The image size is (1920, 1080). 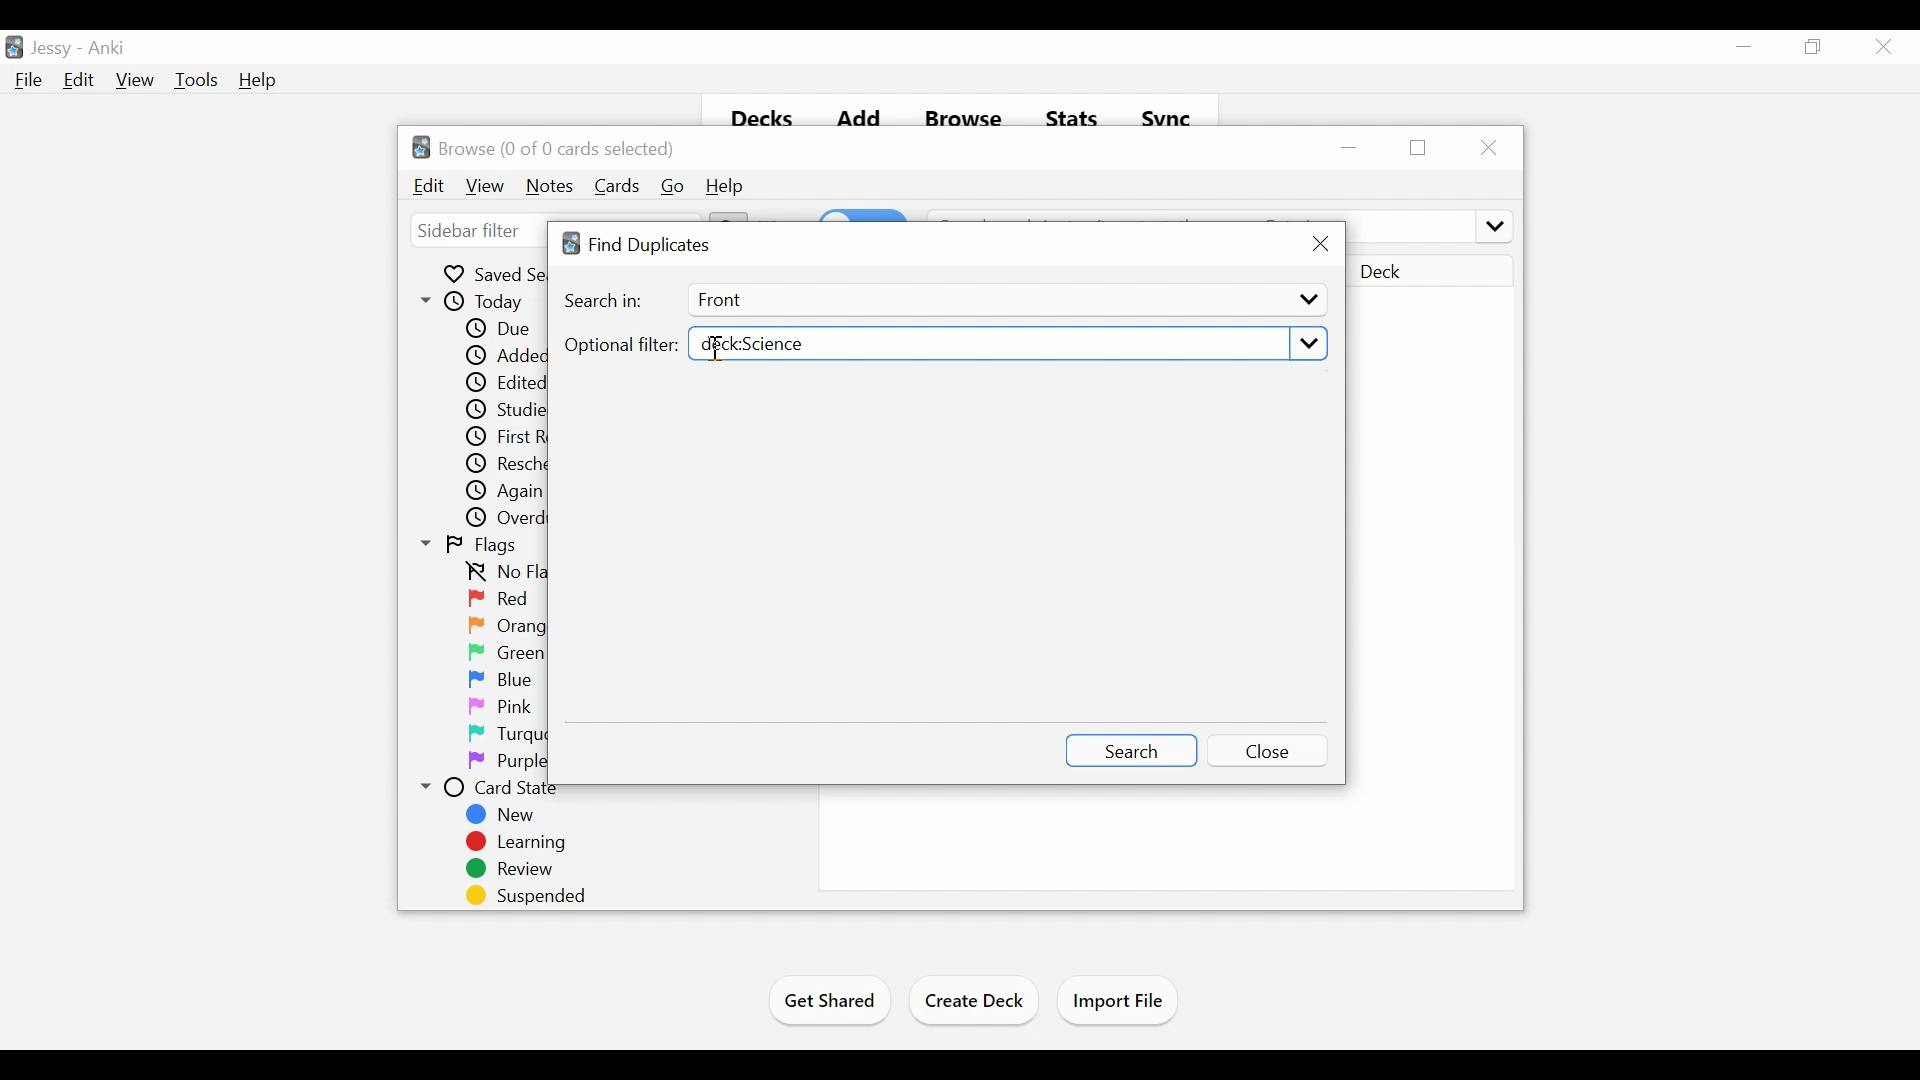 What do you see at coordinates (1005, 345) in the screenshot?
I see `Select Optional Filter` at bounding box center [1005, 345].